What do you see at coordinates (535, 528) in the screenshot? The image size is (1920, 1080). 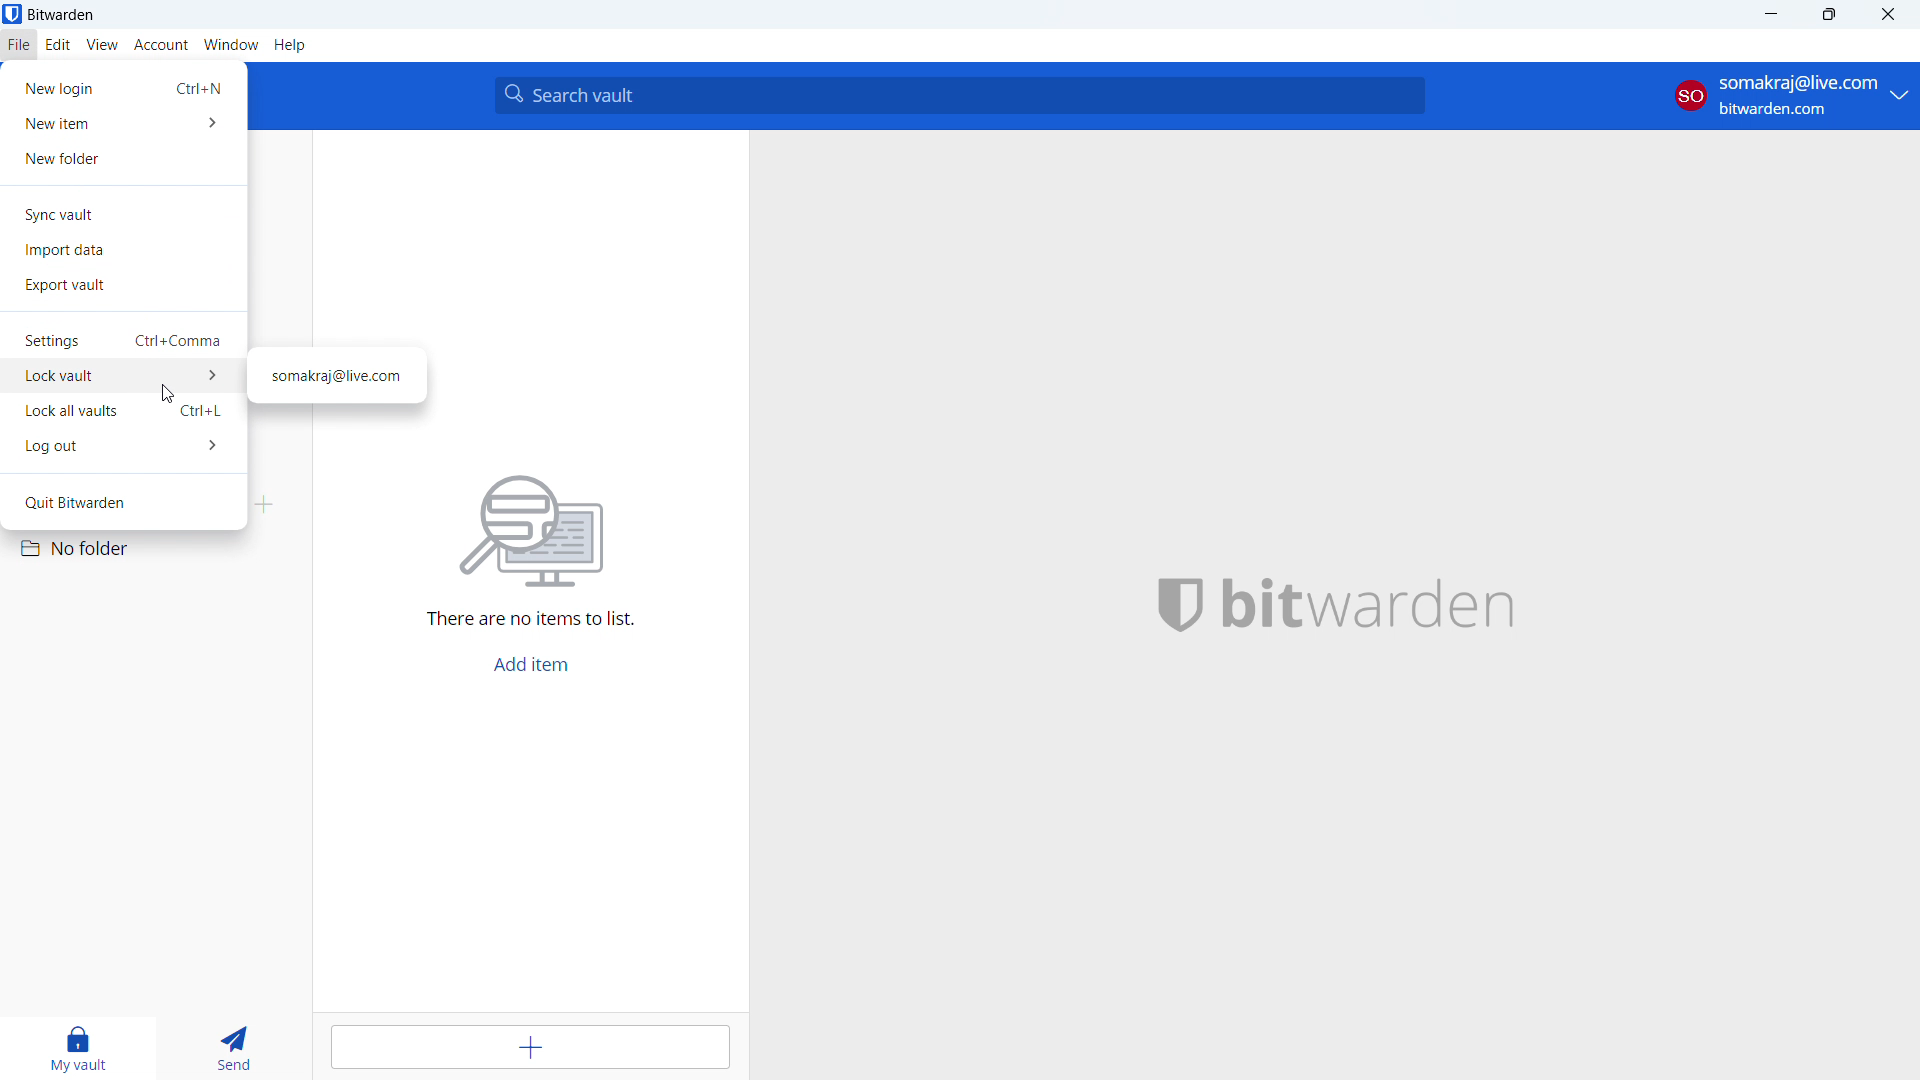 I see `search for file vector image` at bounding box center [535, 528].